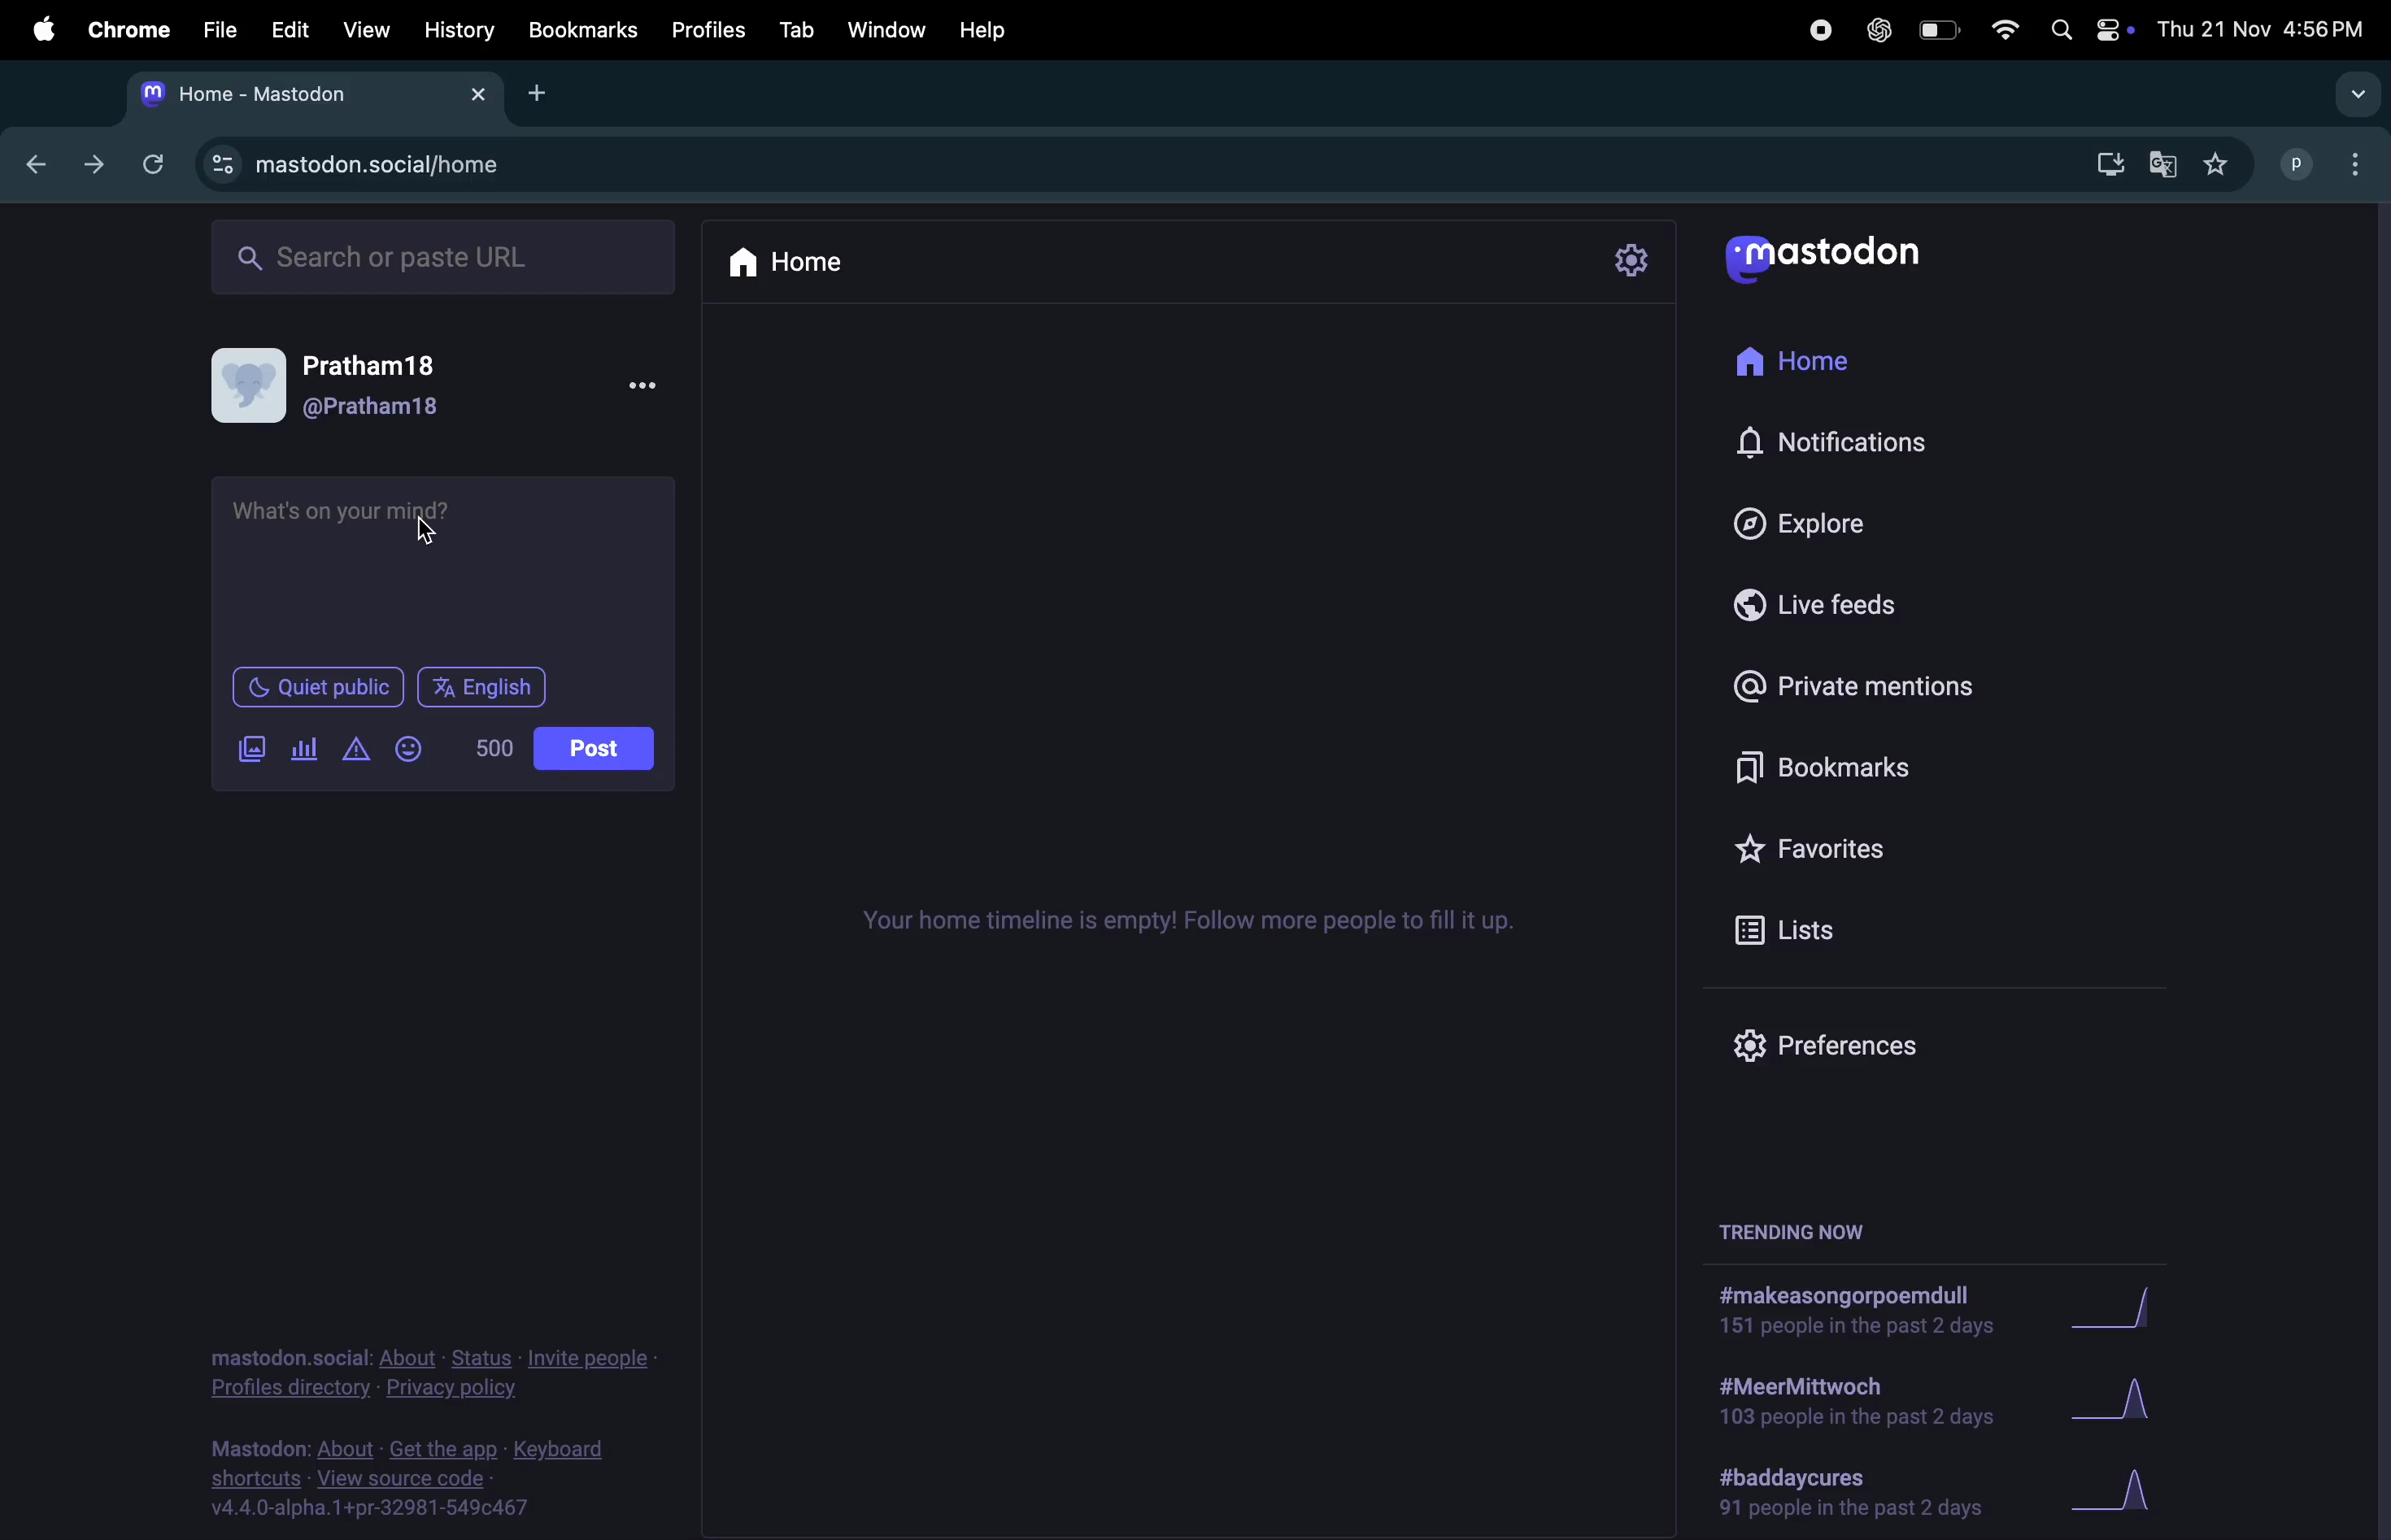 Image resolution: width=2391 pixels, height=1540 pixels. I want to click on window, so click(885, 29).